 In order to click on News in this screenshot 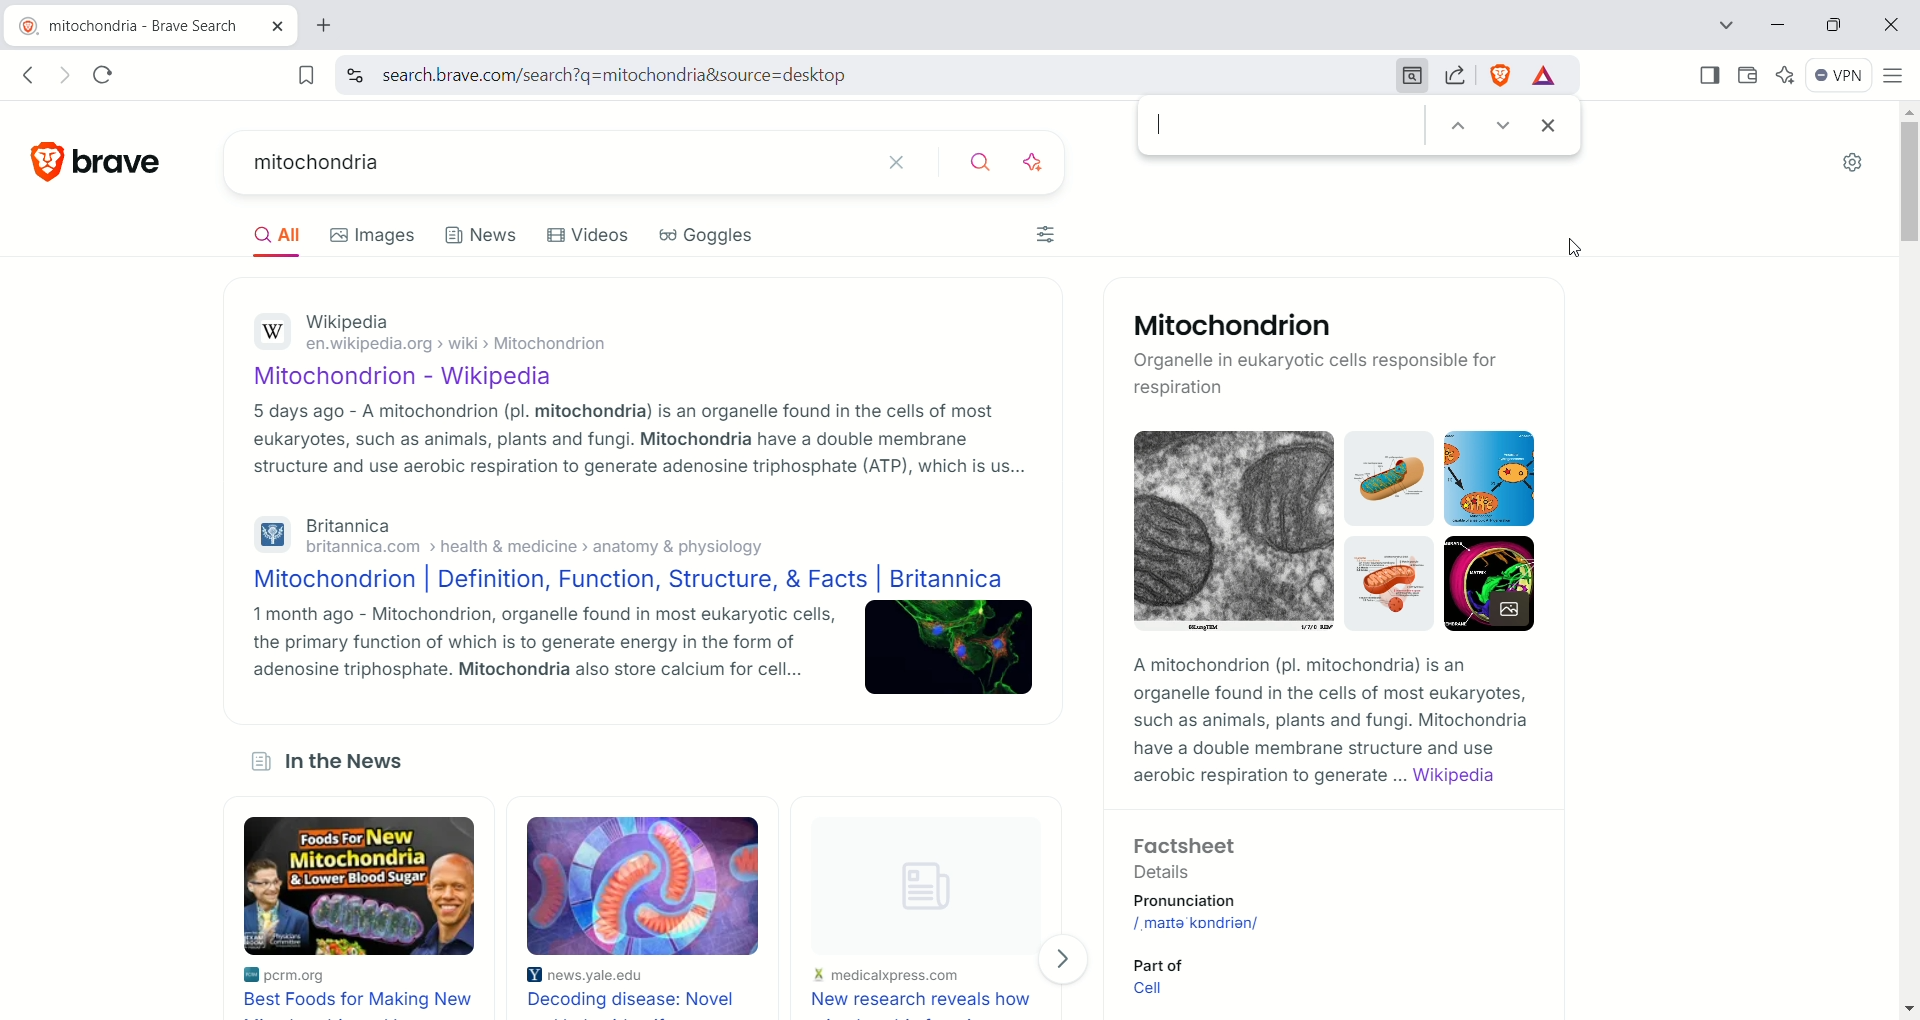, I will do `click(481, 235)`.